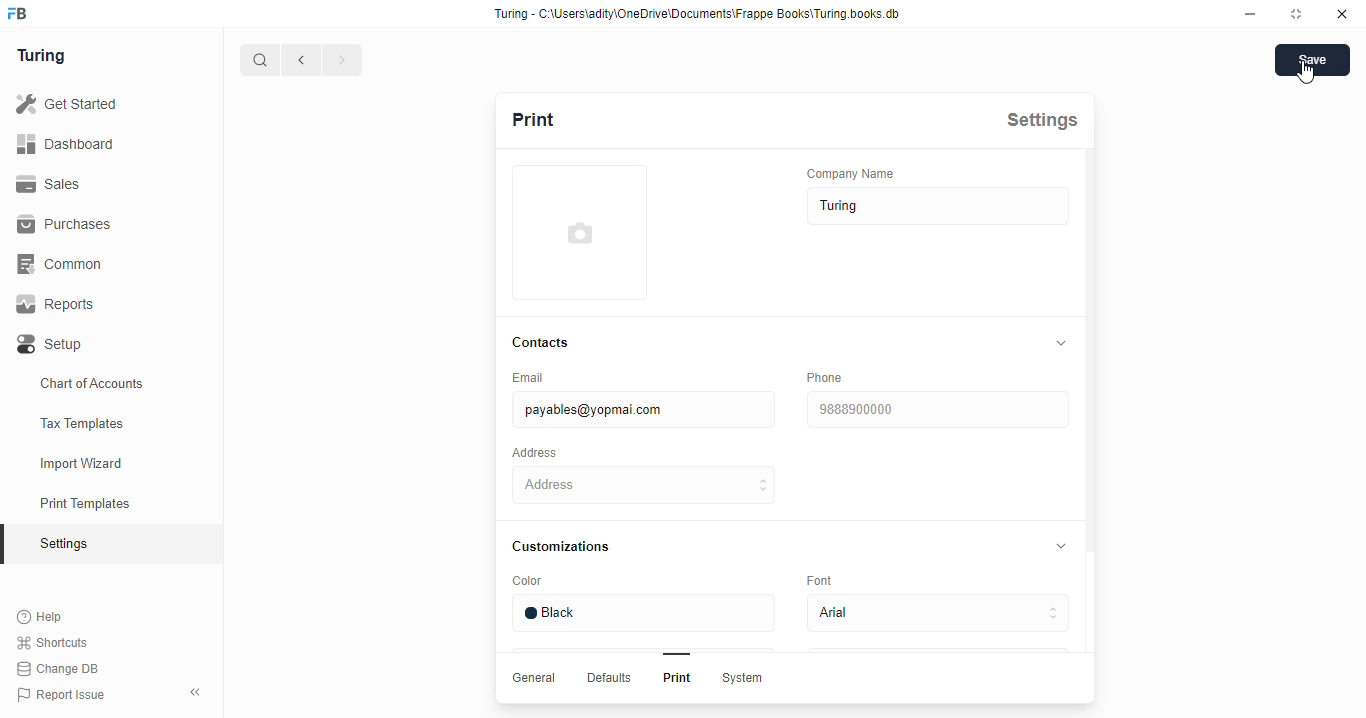 The image size is (1366, 718). Describe the element at coordinates (644, 408) in the screenshot. I see `payables@yopmai.com` at that location.